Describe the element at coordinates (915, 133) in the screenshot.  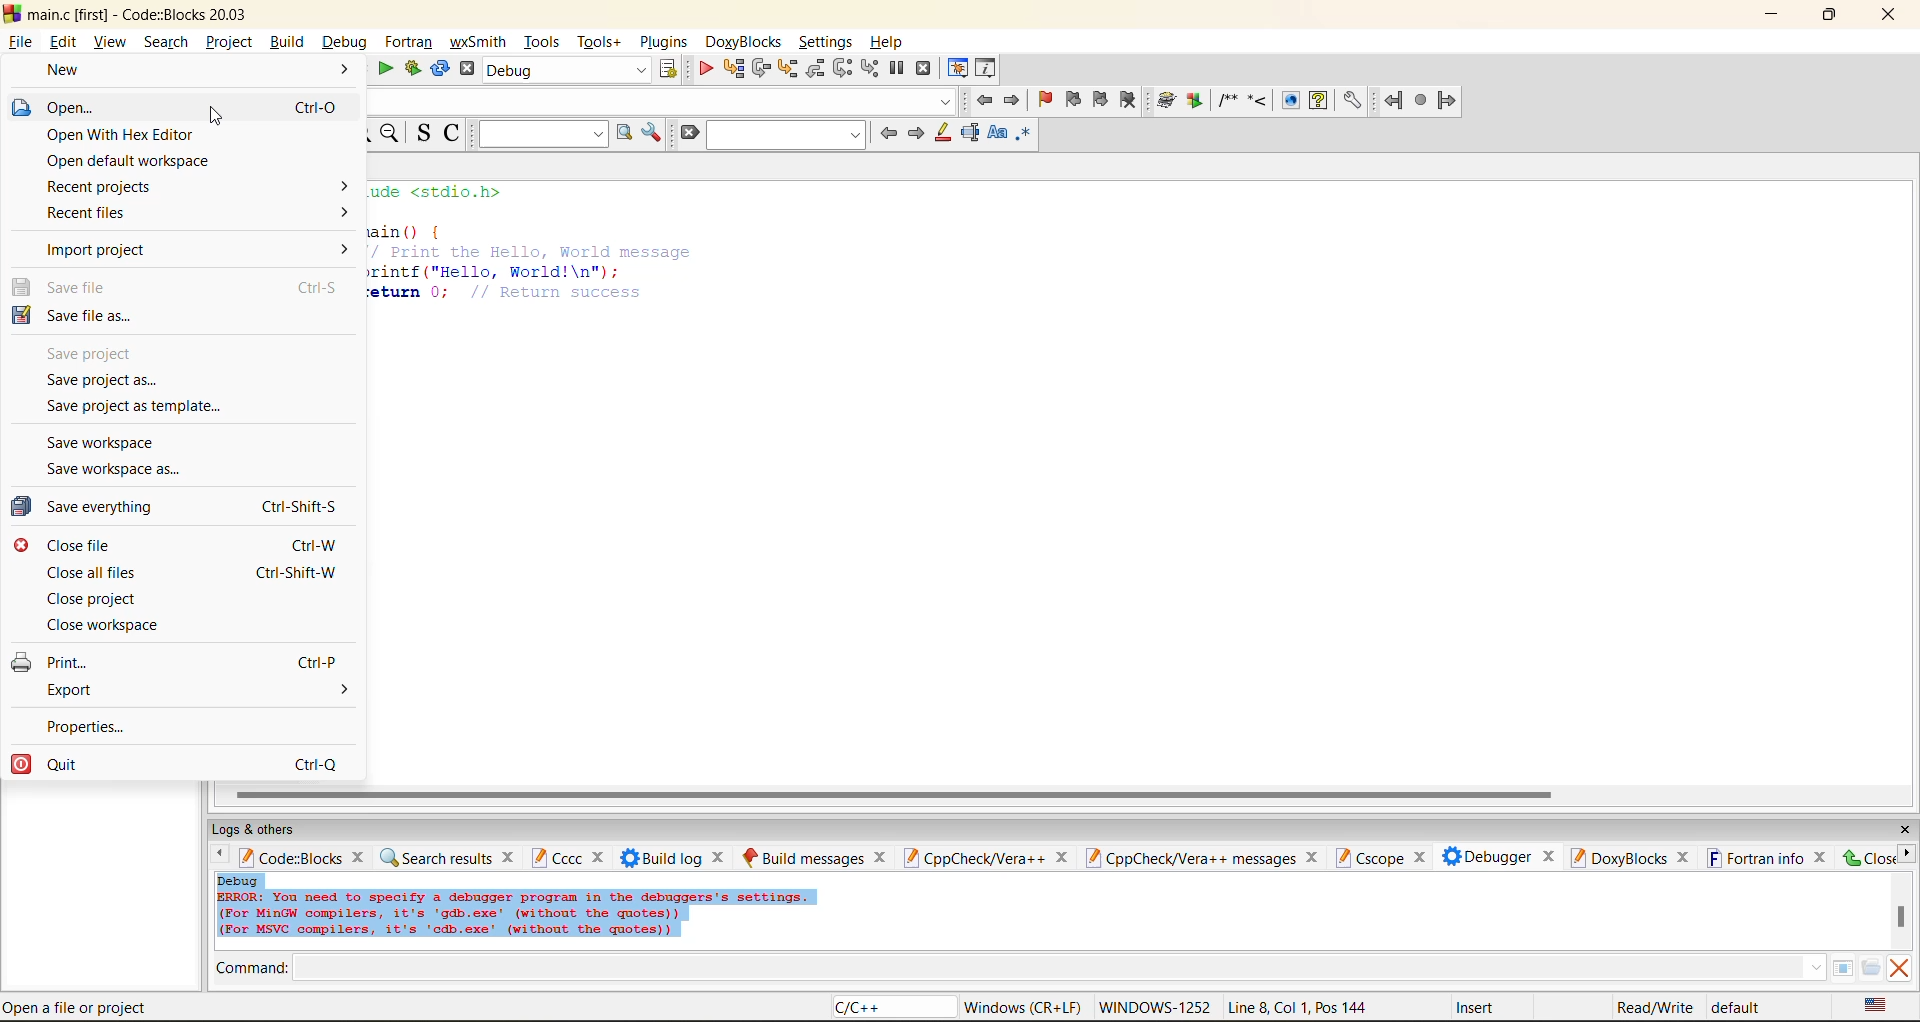
I see `next` at that location.